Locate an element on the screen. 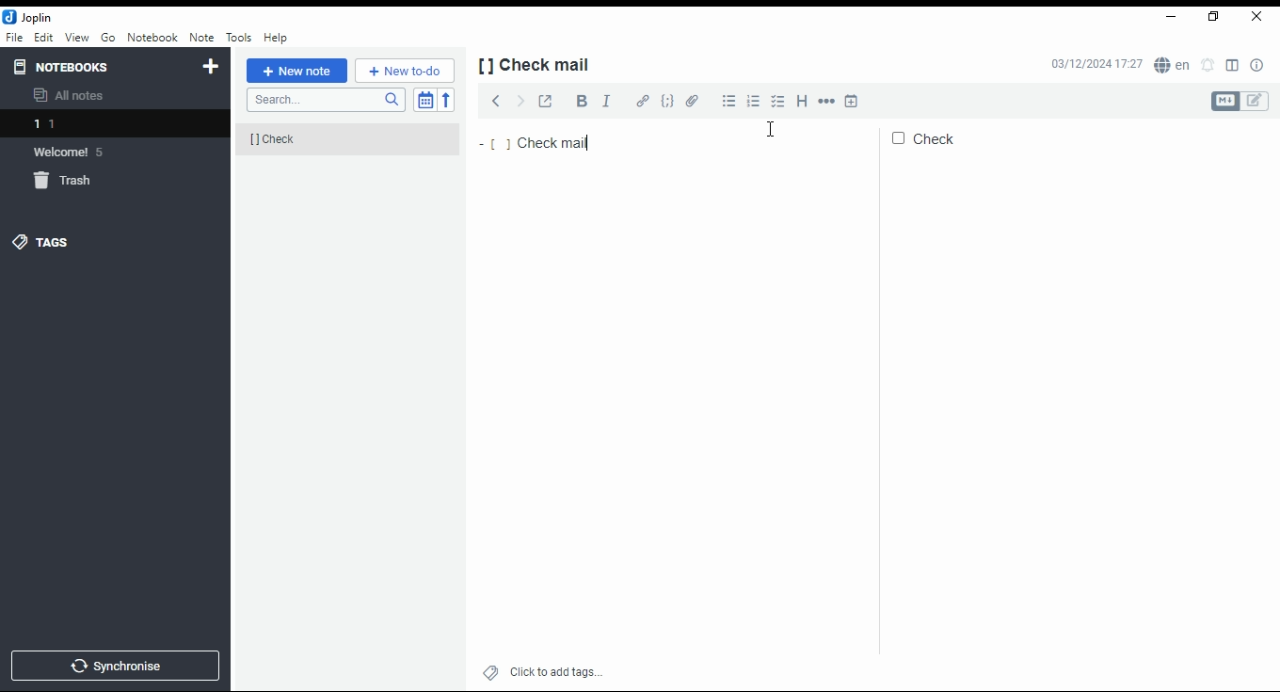 Image resolution: width=1280 pixels, height=692 pixels. icon is located at coordinates (28, 16).